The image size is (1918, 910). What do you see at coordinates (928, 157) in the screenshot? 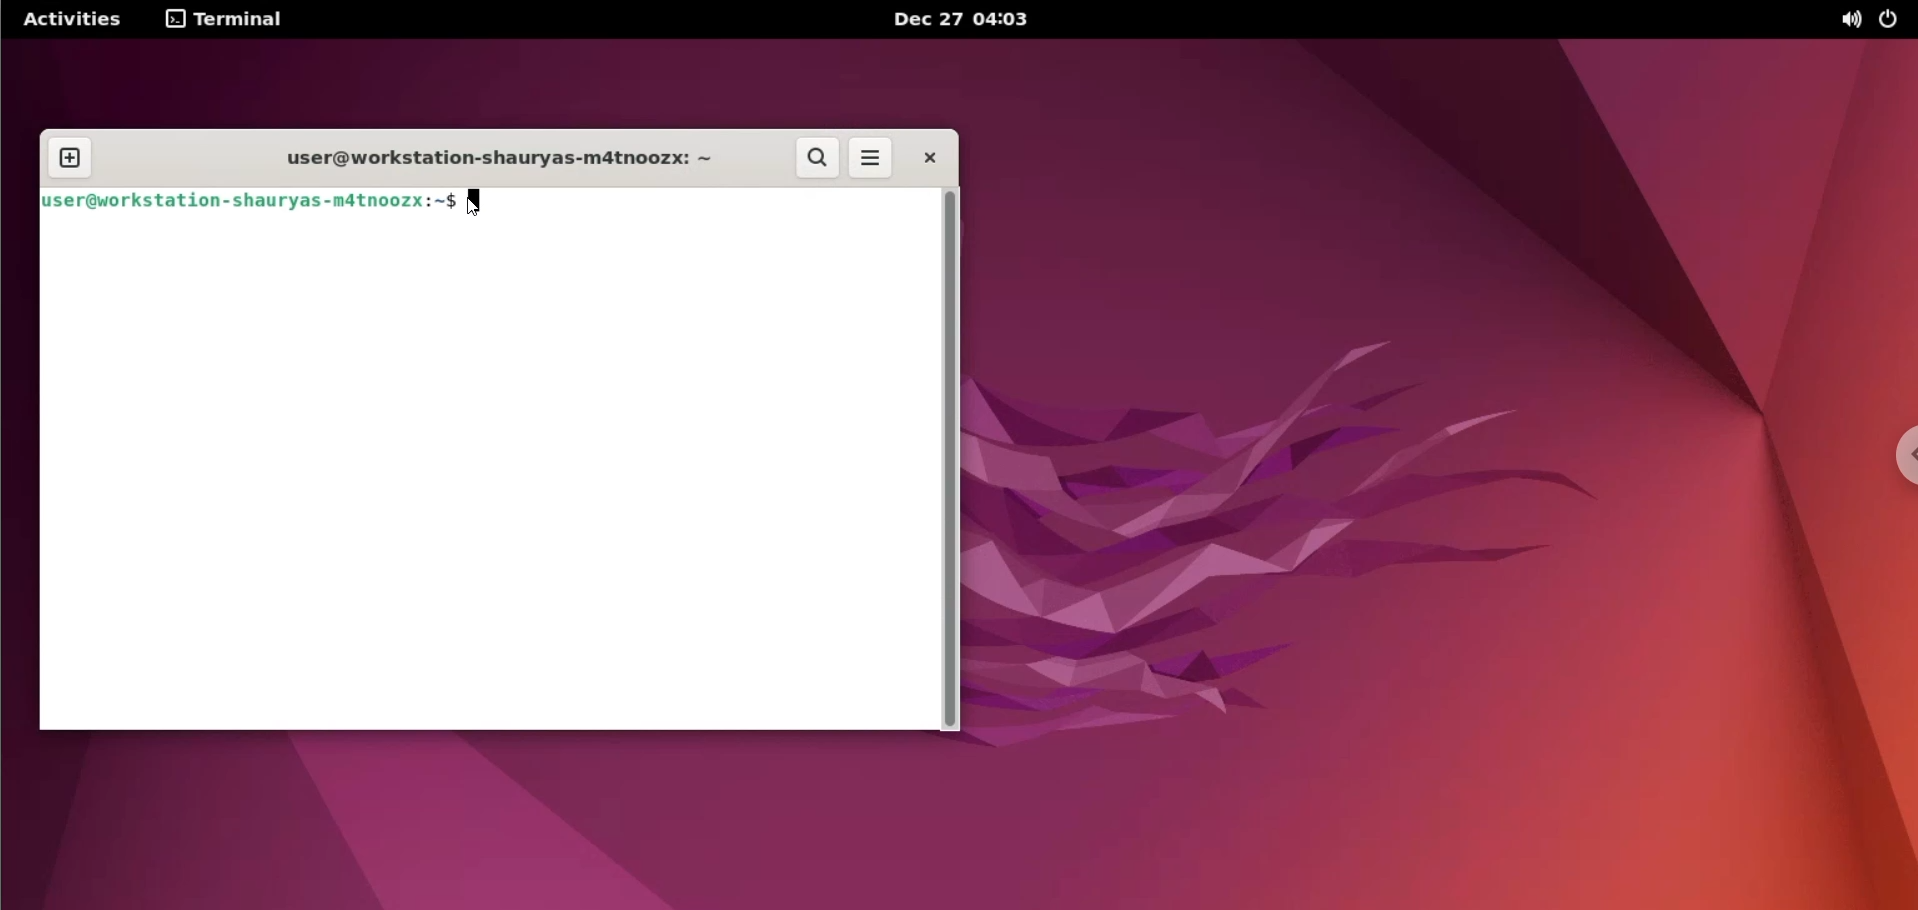
I see `close` at bounding box center [928, 157].